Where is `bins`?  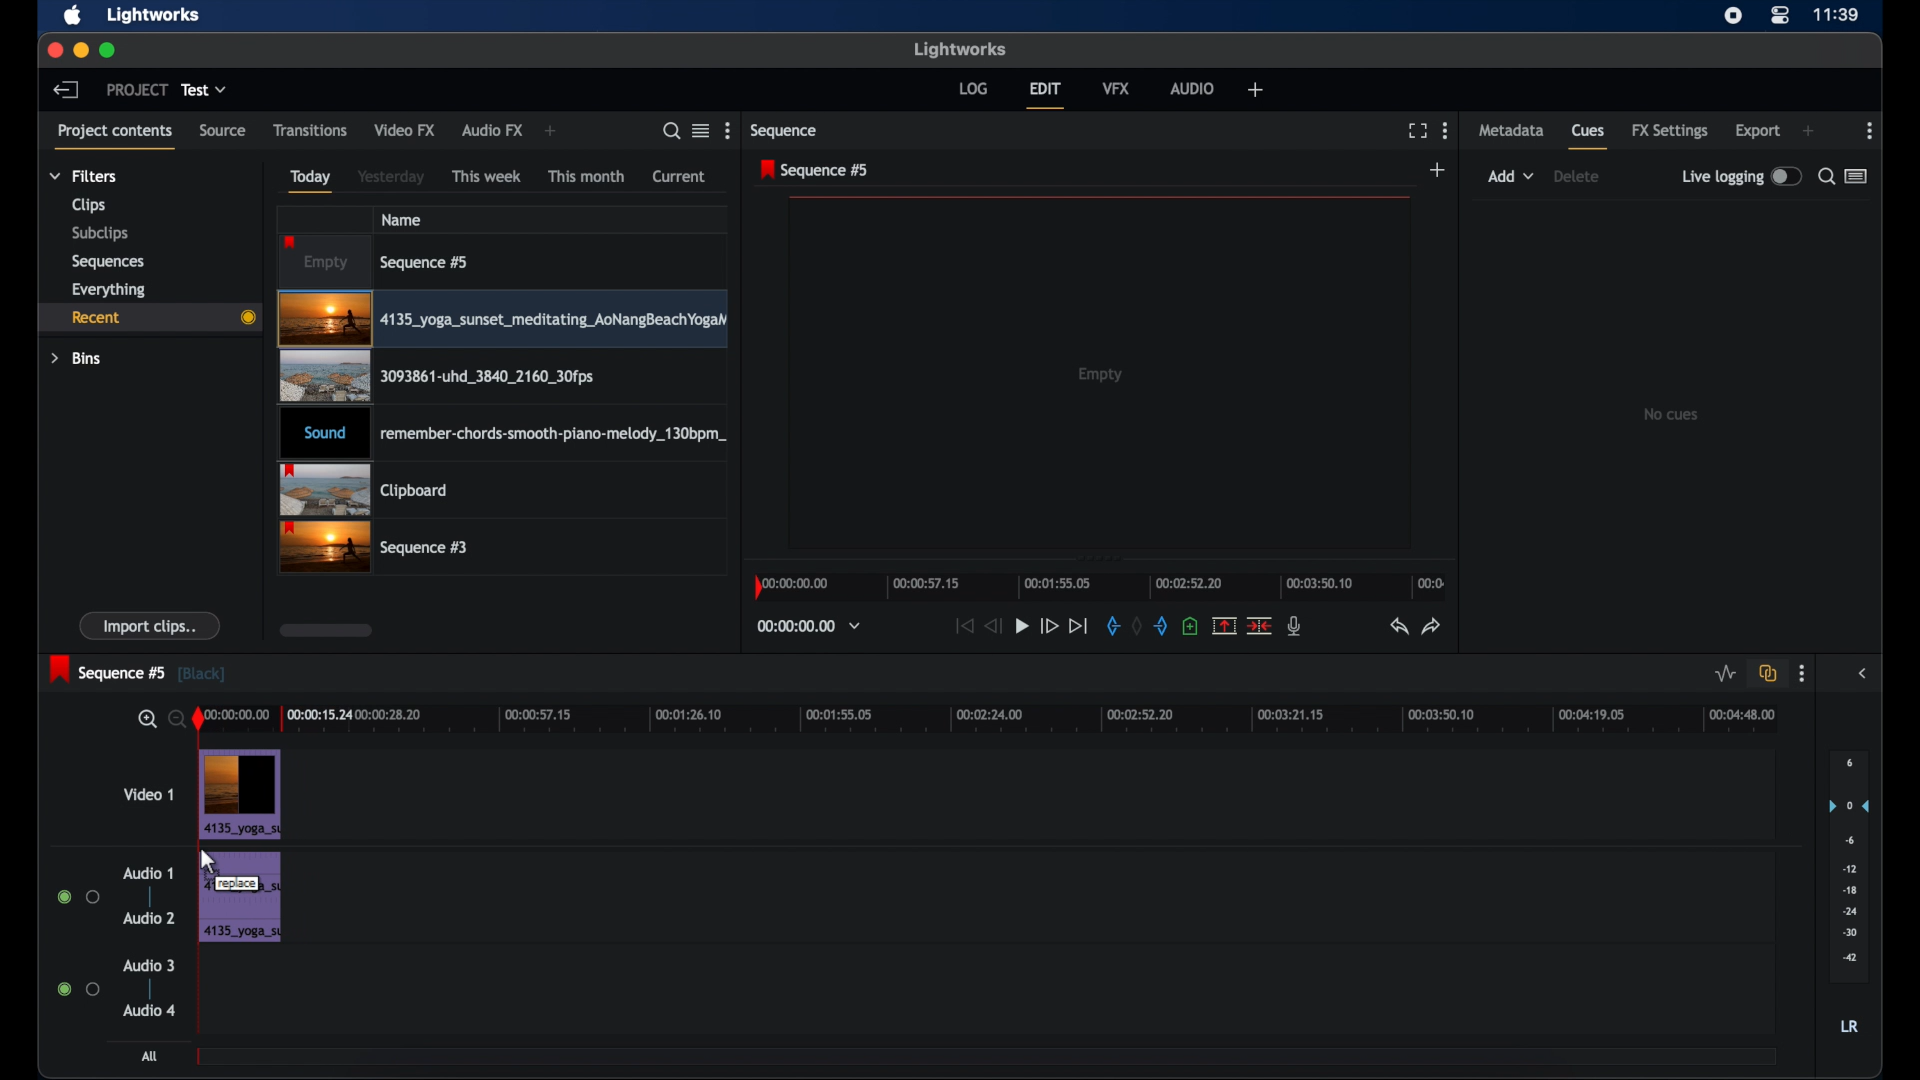
bins is located at coordinates (78, 360).